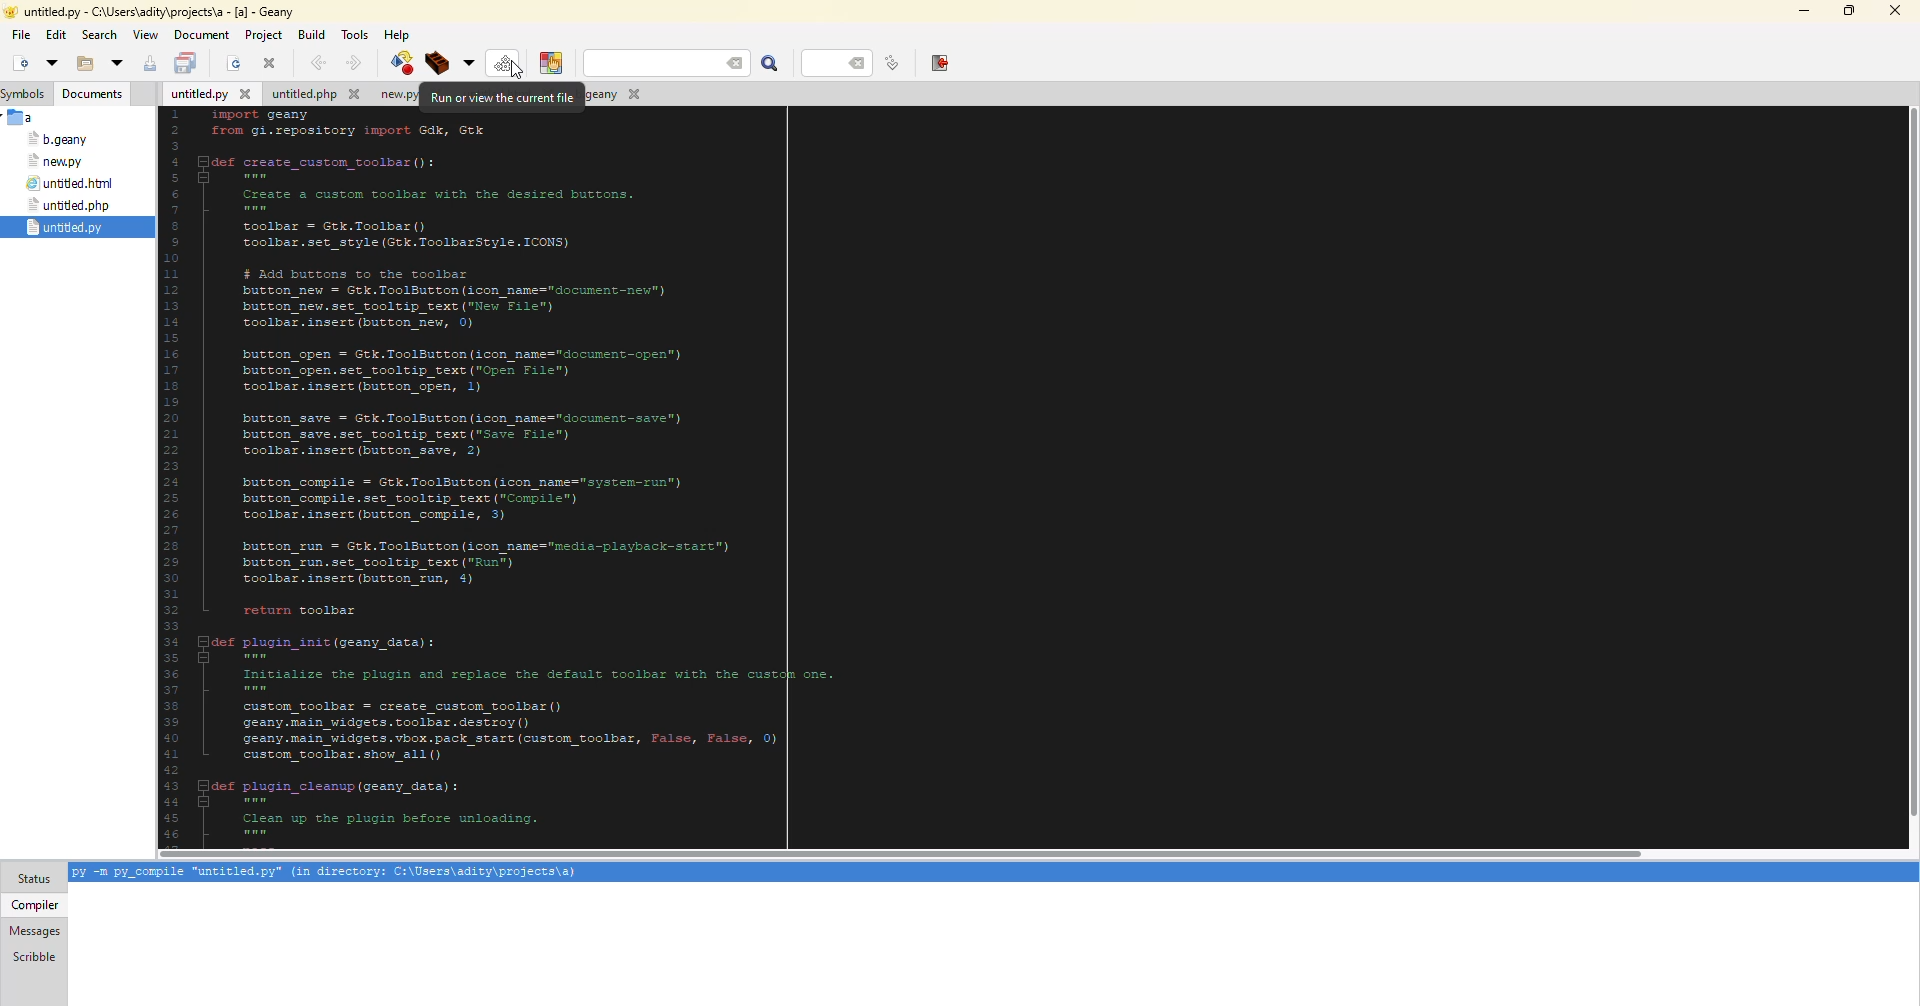 This screenshot has width=1920, height=1006. What do you see at coordinates (271, 63) in the screenshot?
I see `close` at bounding box center [271, 63].